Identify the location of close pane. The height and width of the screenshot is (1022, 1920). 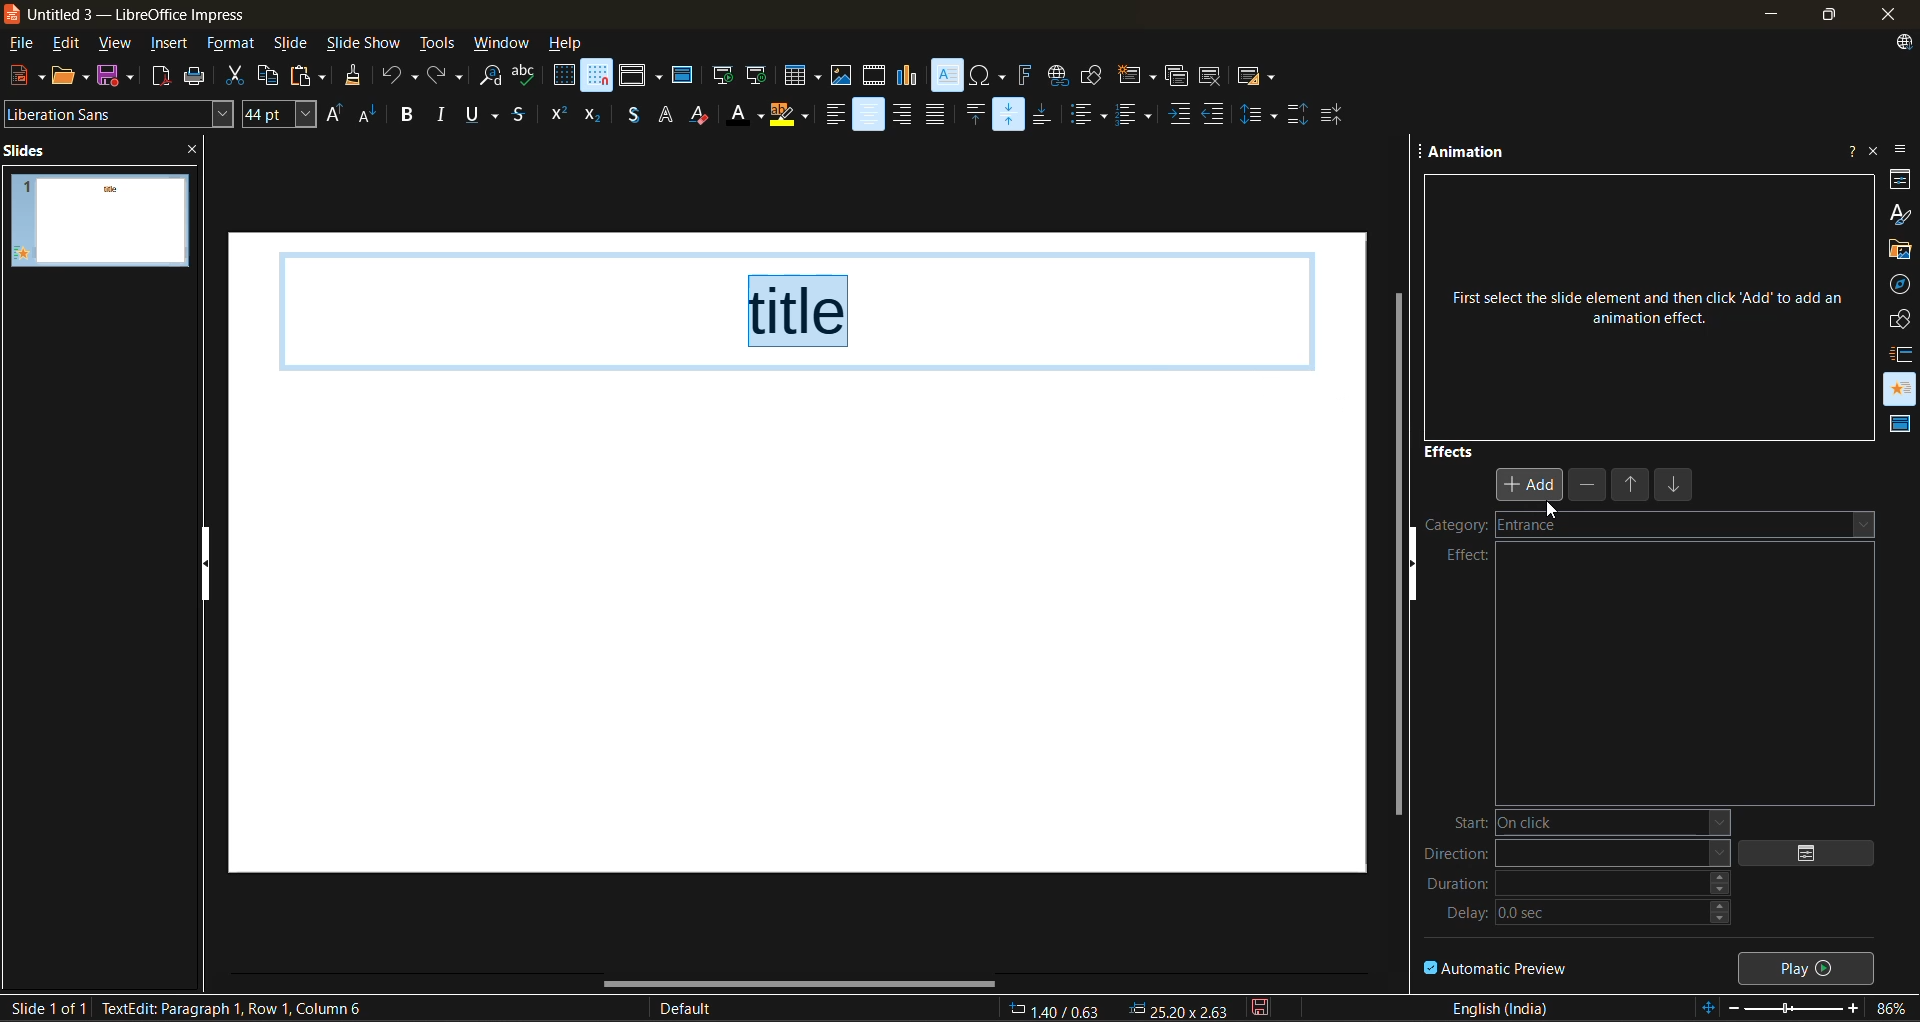
(202, 152).